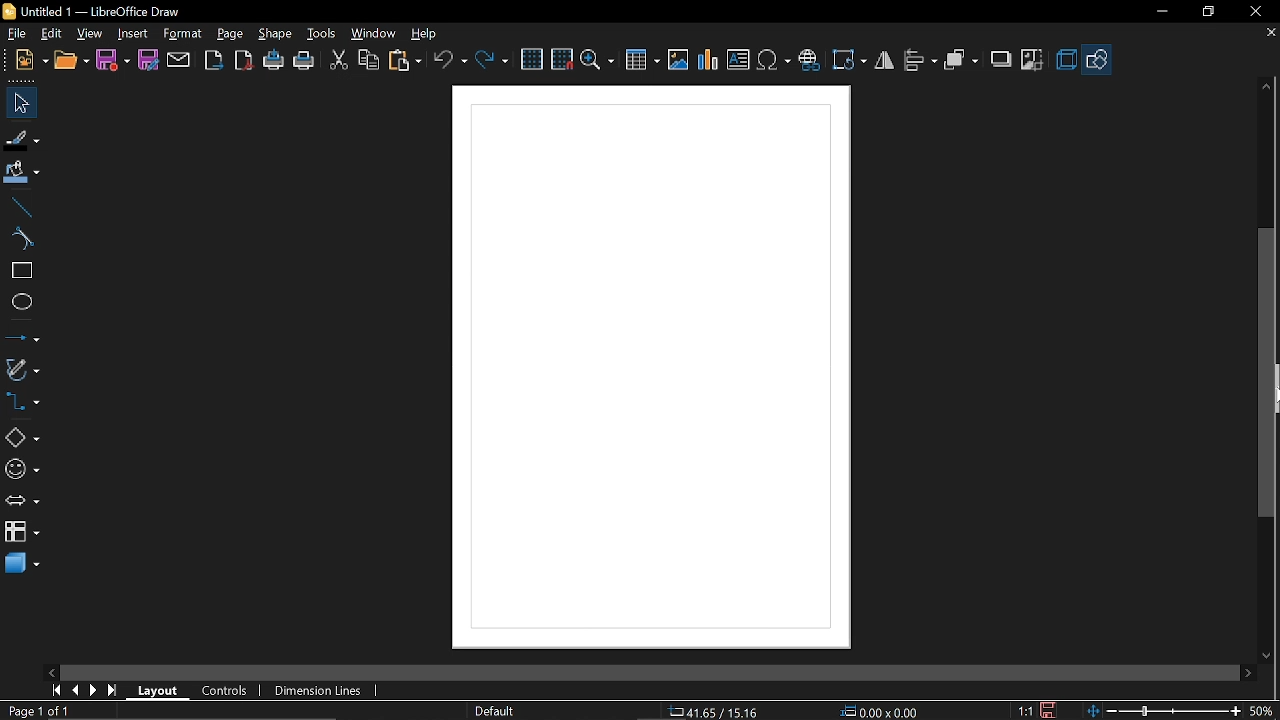 Image resolution: width=1280 pixels, height=720 pixels. Describe the element at coordinates (322, 690) in the screenshot. I see `dimension lines` at that location.